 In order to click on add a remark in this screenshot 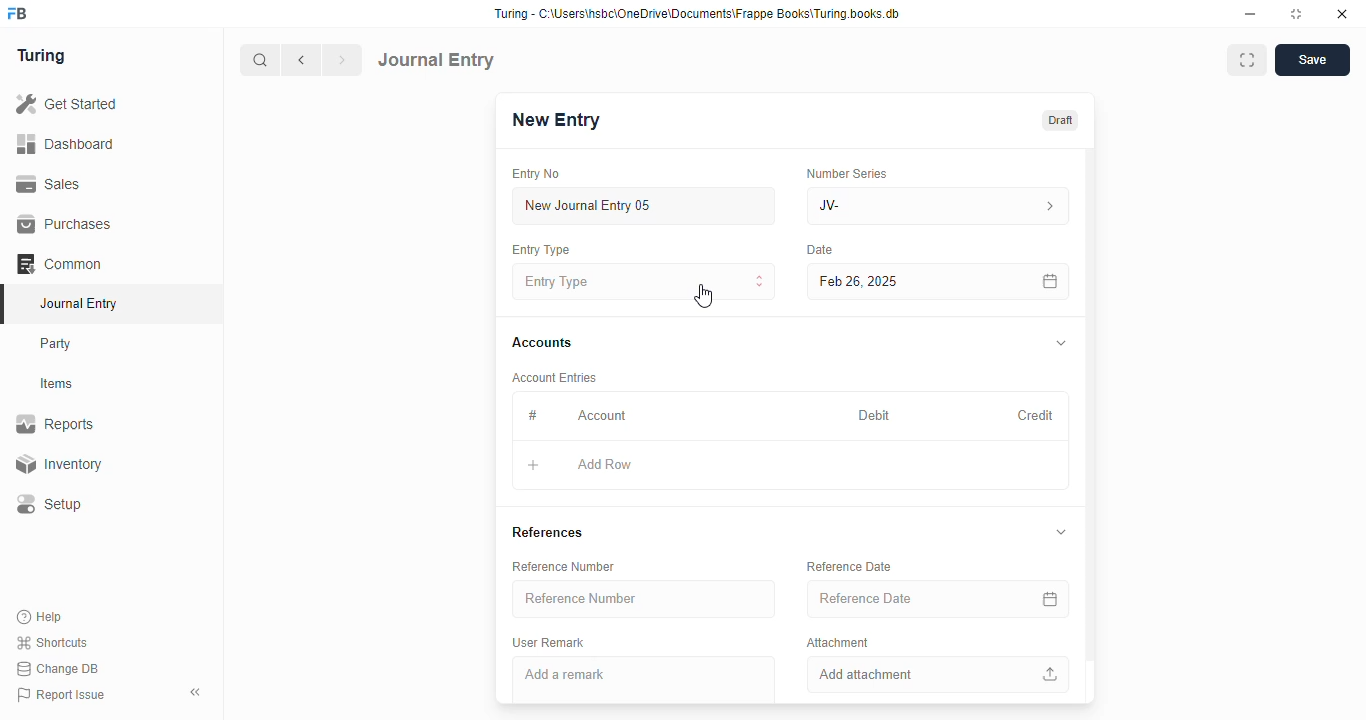, I will do `click(644, 680)`.